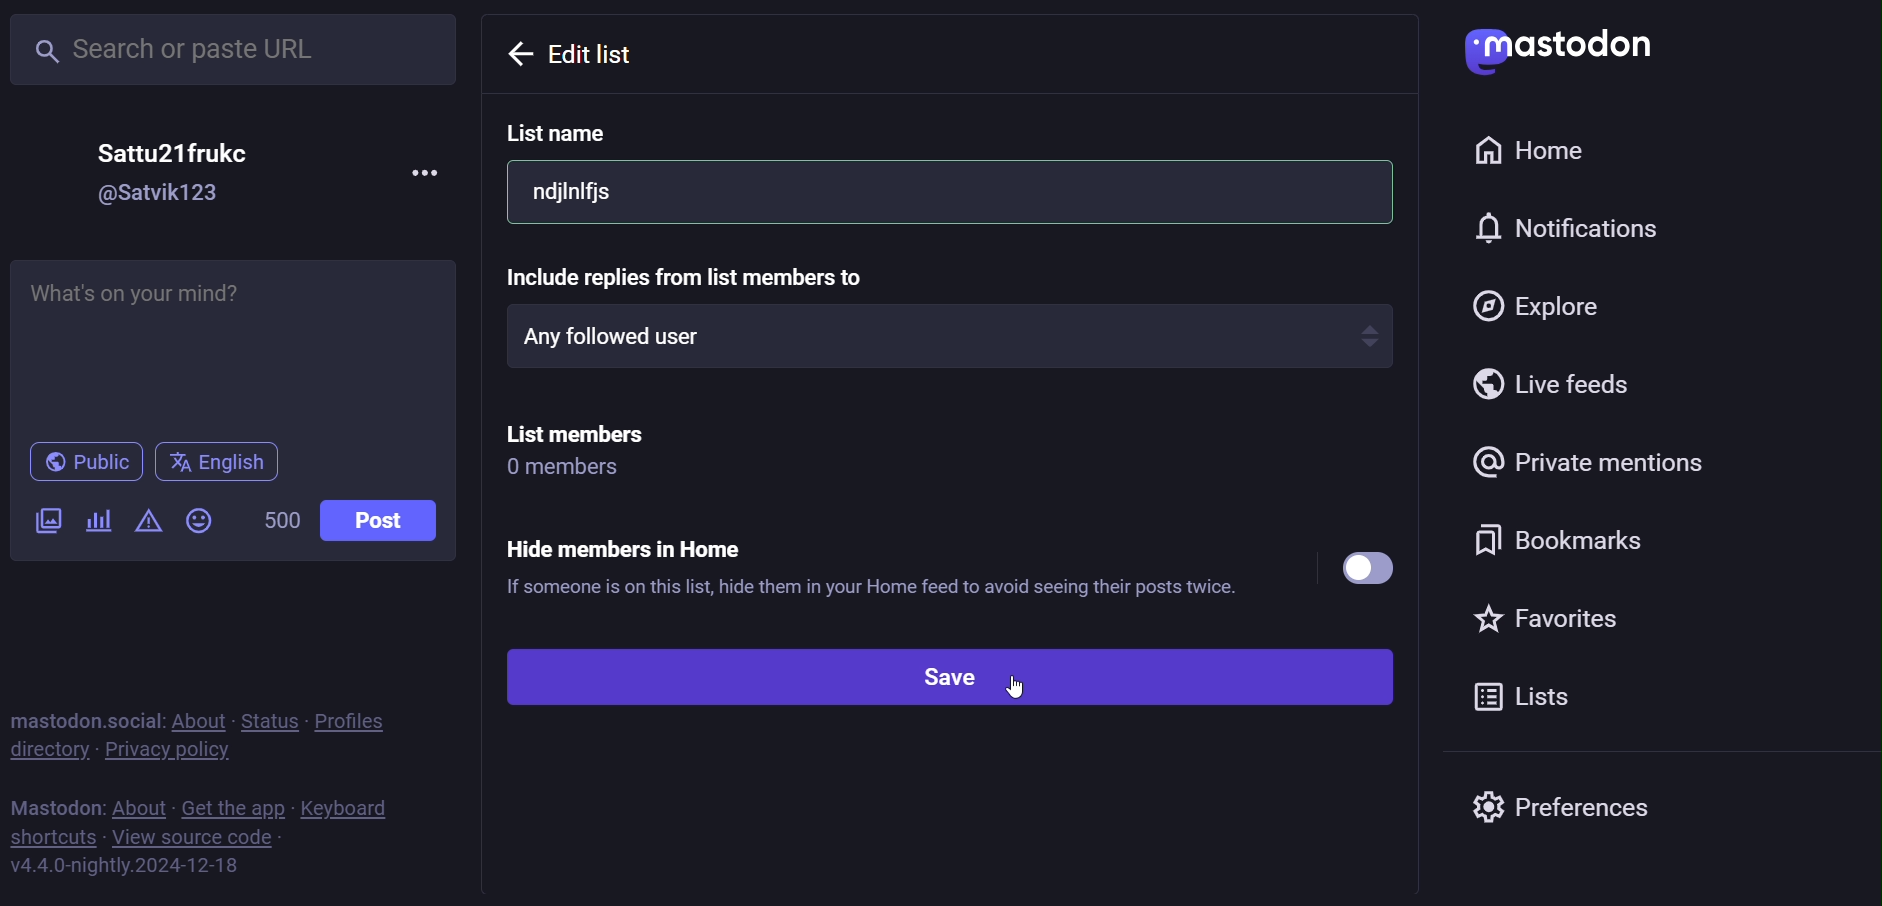  What do you see at coordinates (692, 275) in the screenshot?
I see `include replies` at bounding box center [692, 275].